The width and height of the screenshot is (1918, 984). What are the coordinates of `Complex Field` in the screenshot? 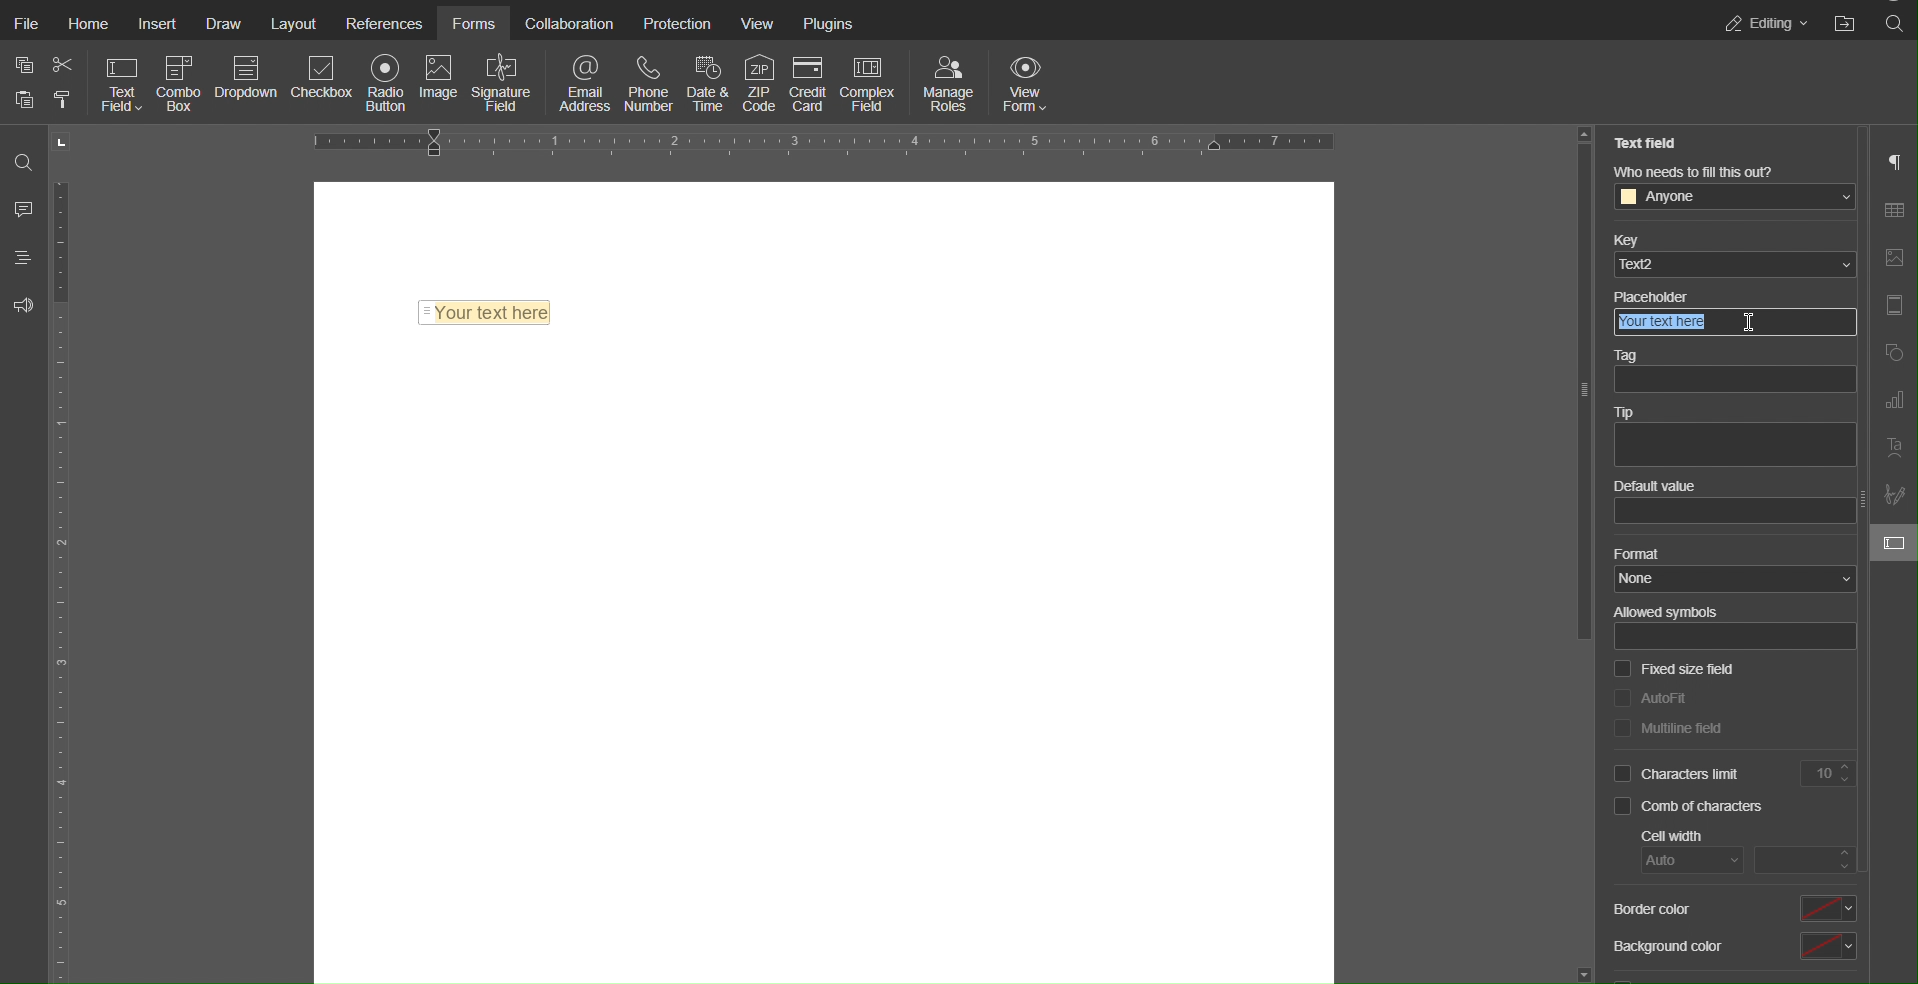 It's located at (871, 84).